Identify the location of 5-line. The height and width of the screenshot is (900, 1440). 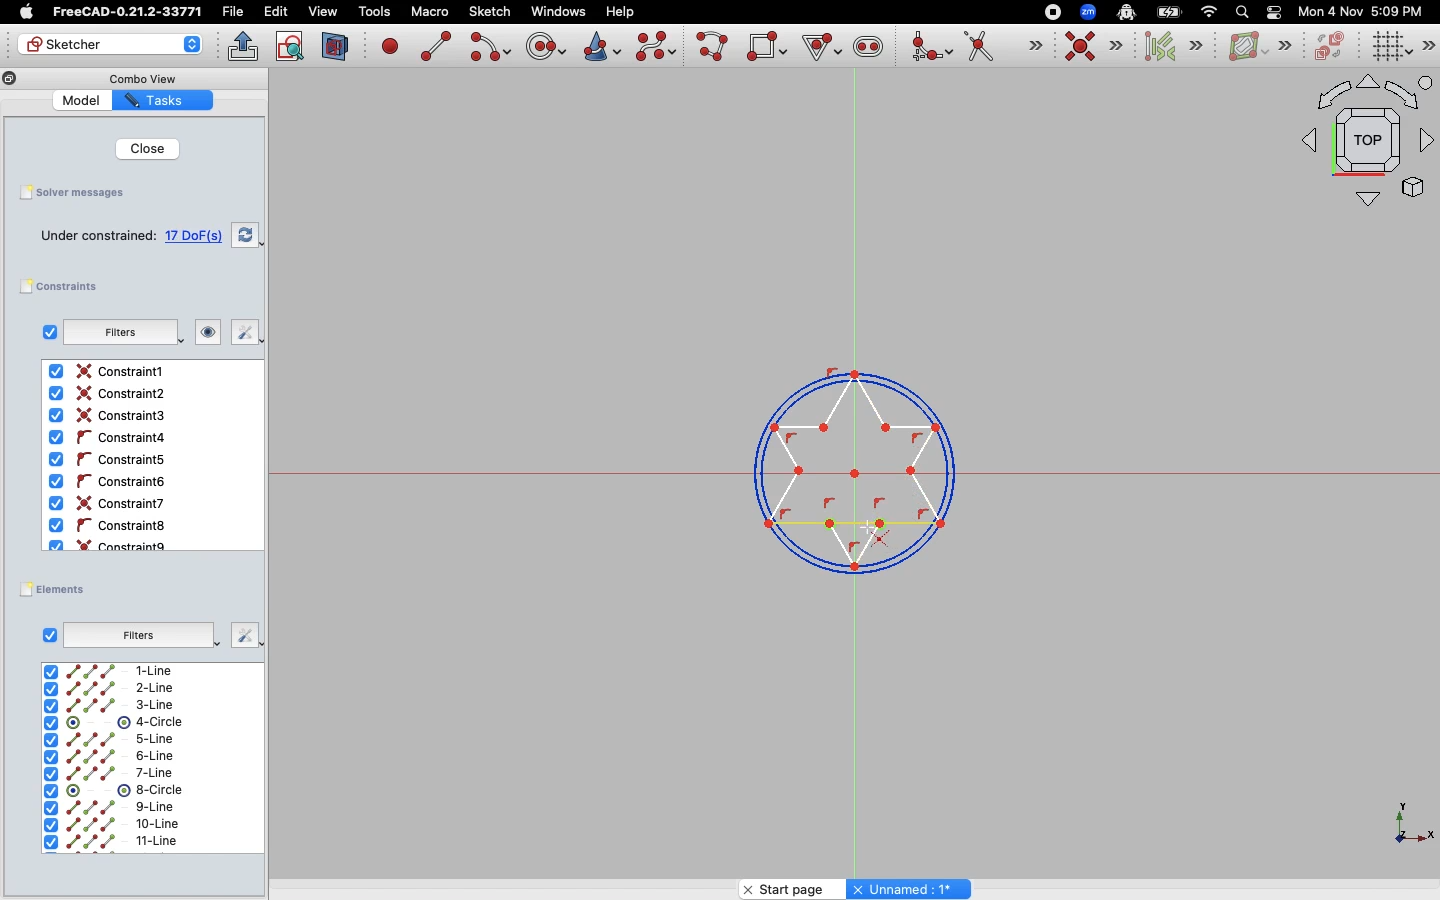
(111, 739).